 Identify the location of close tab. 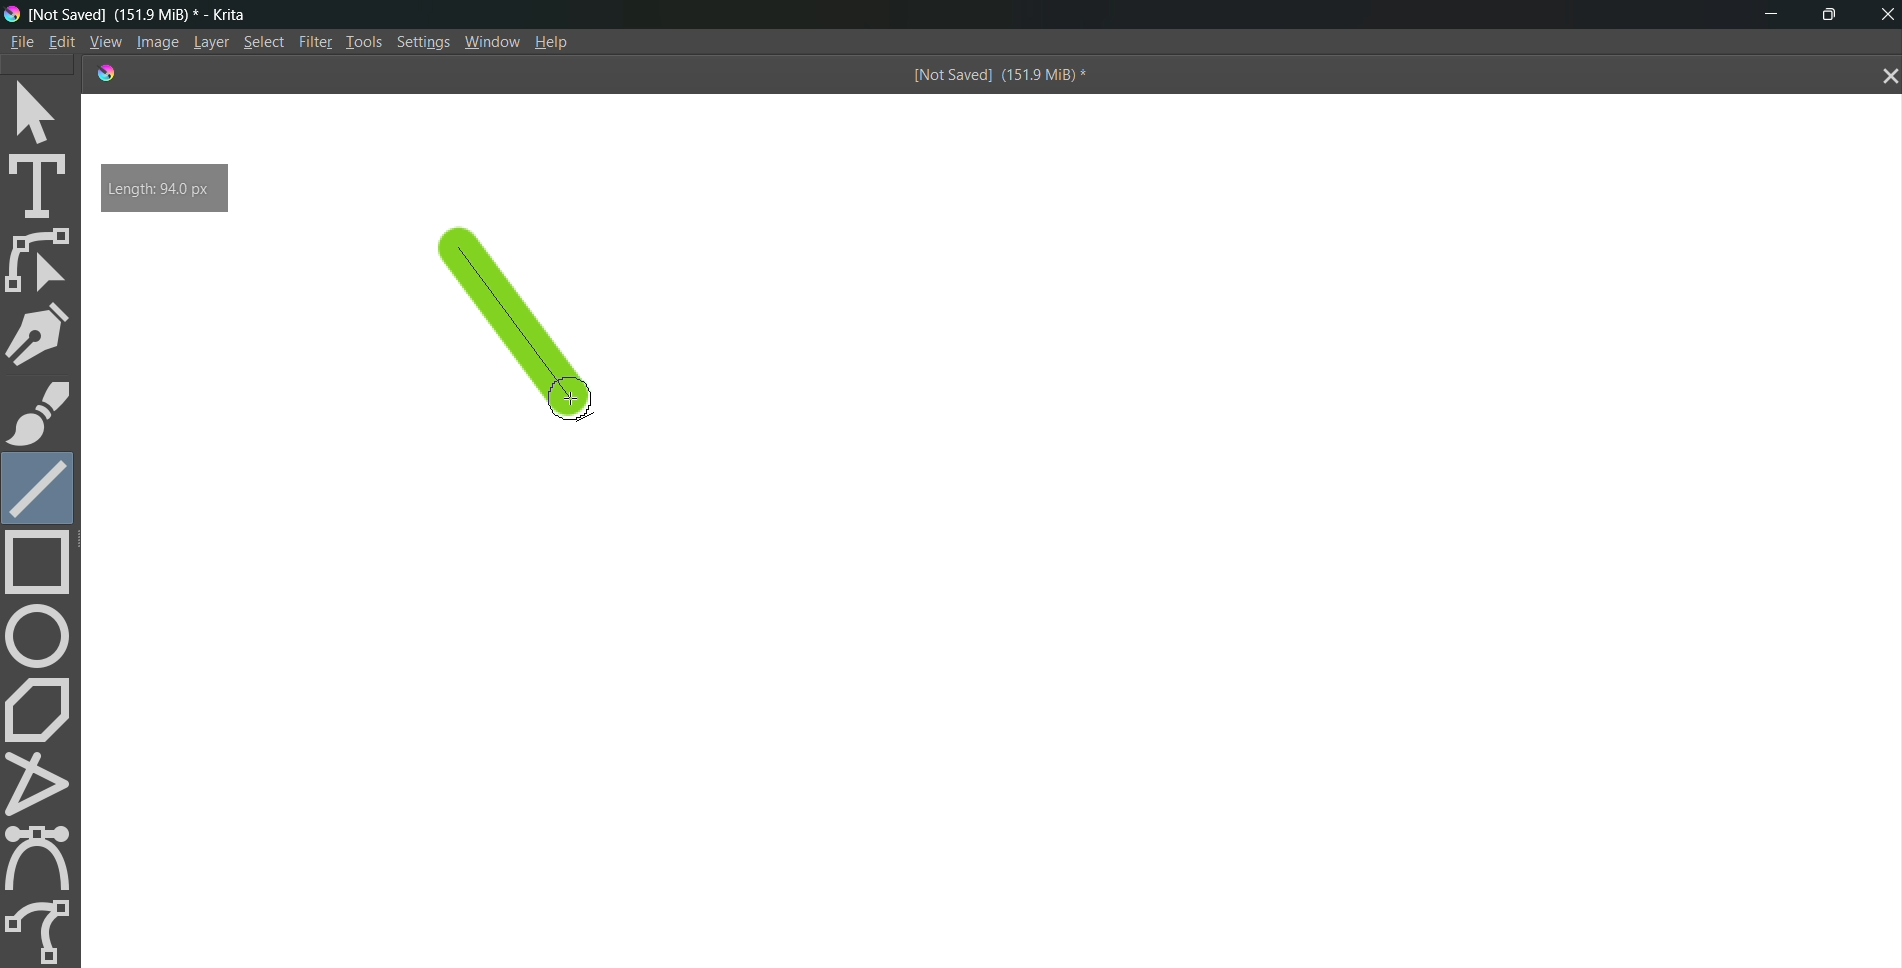
(1884, 77).